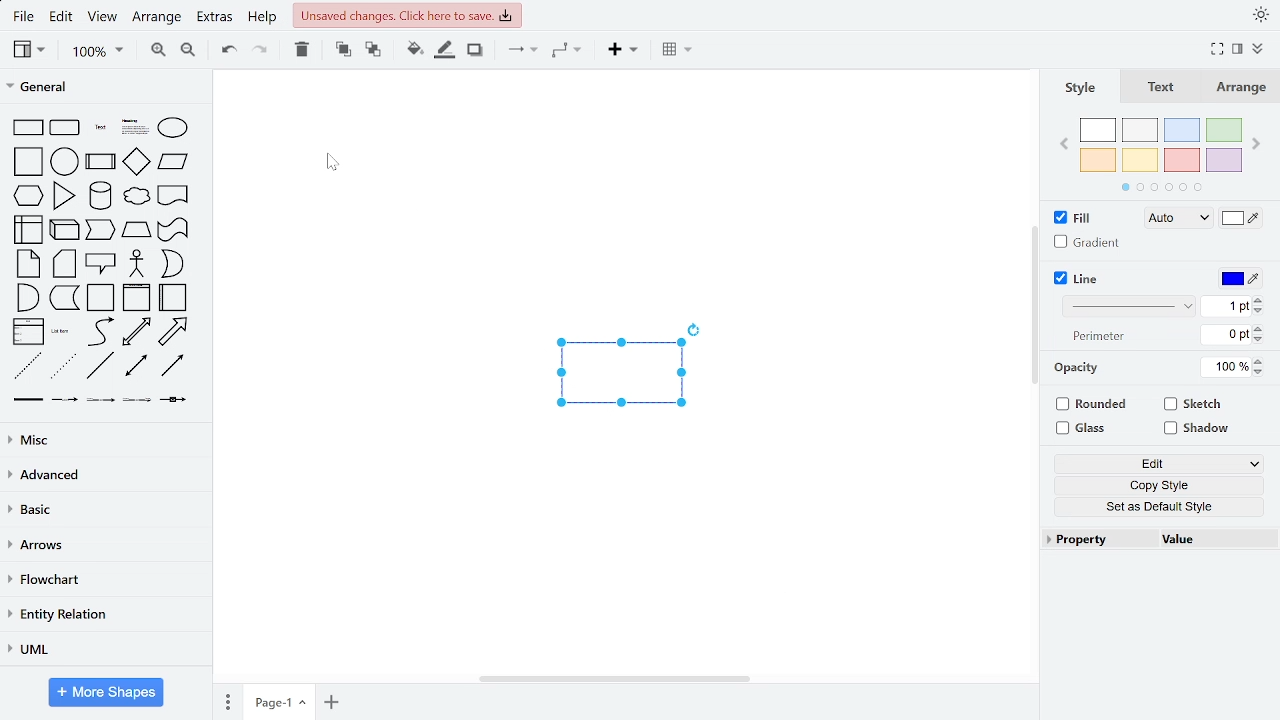 The height and width of the screenshot is (720, 1280). Describe the element at coordinates (230, 53) in the screenshot. I see `undo` at that location.